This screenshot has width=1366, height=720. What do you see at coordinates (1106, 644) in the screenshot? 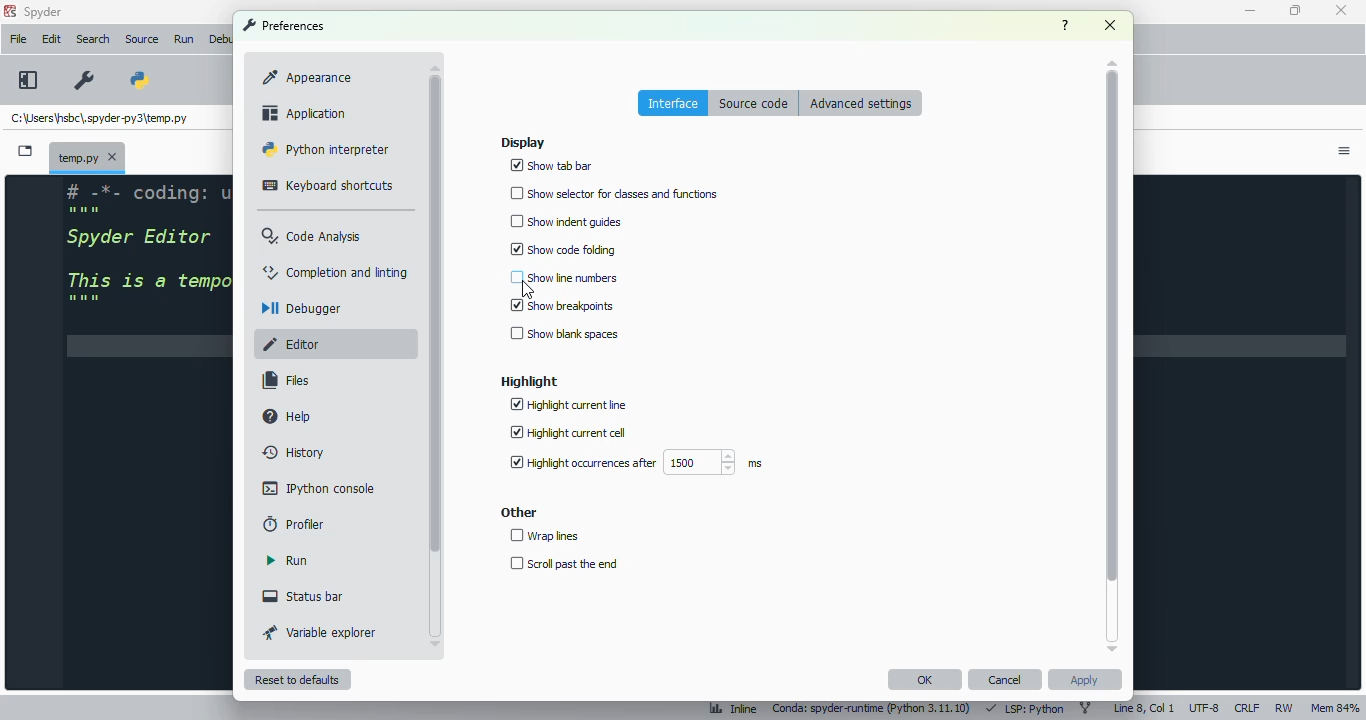
I see `Down` at bounding box center [1106, 644].